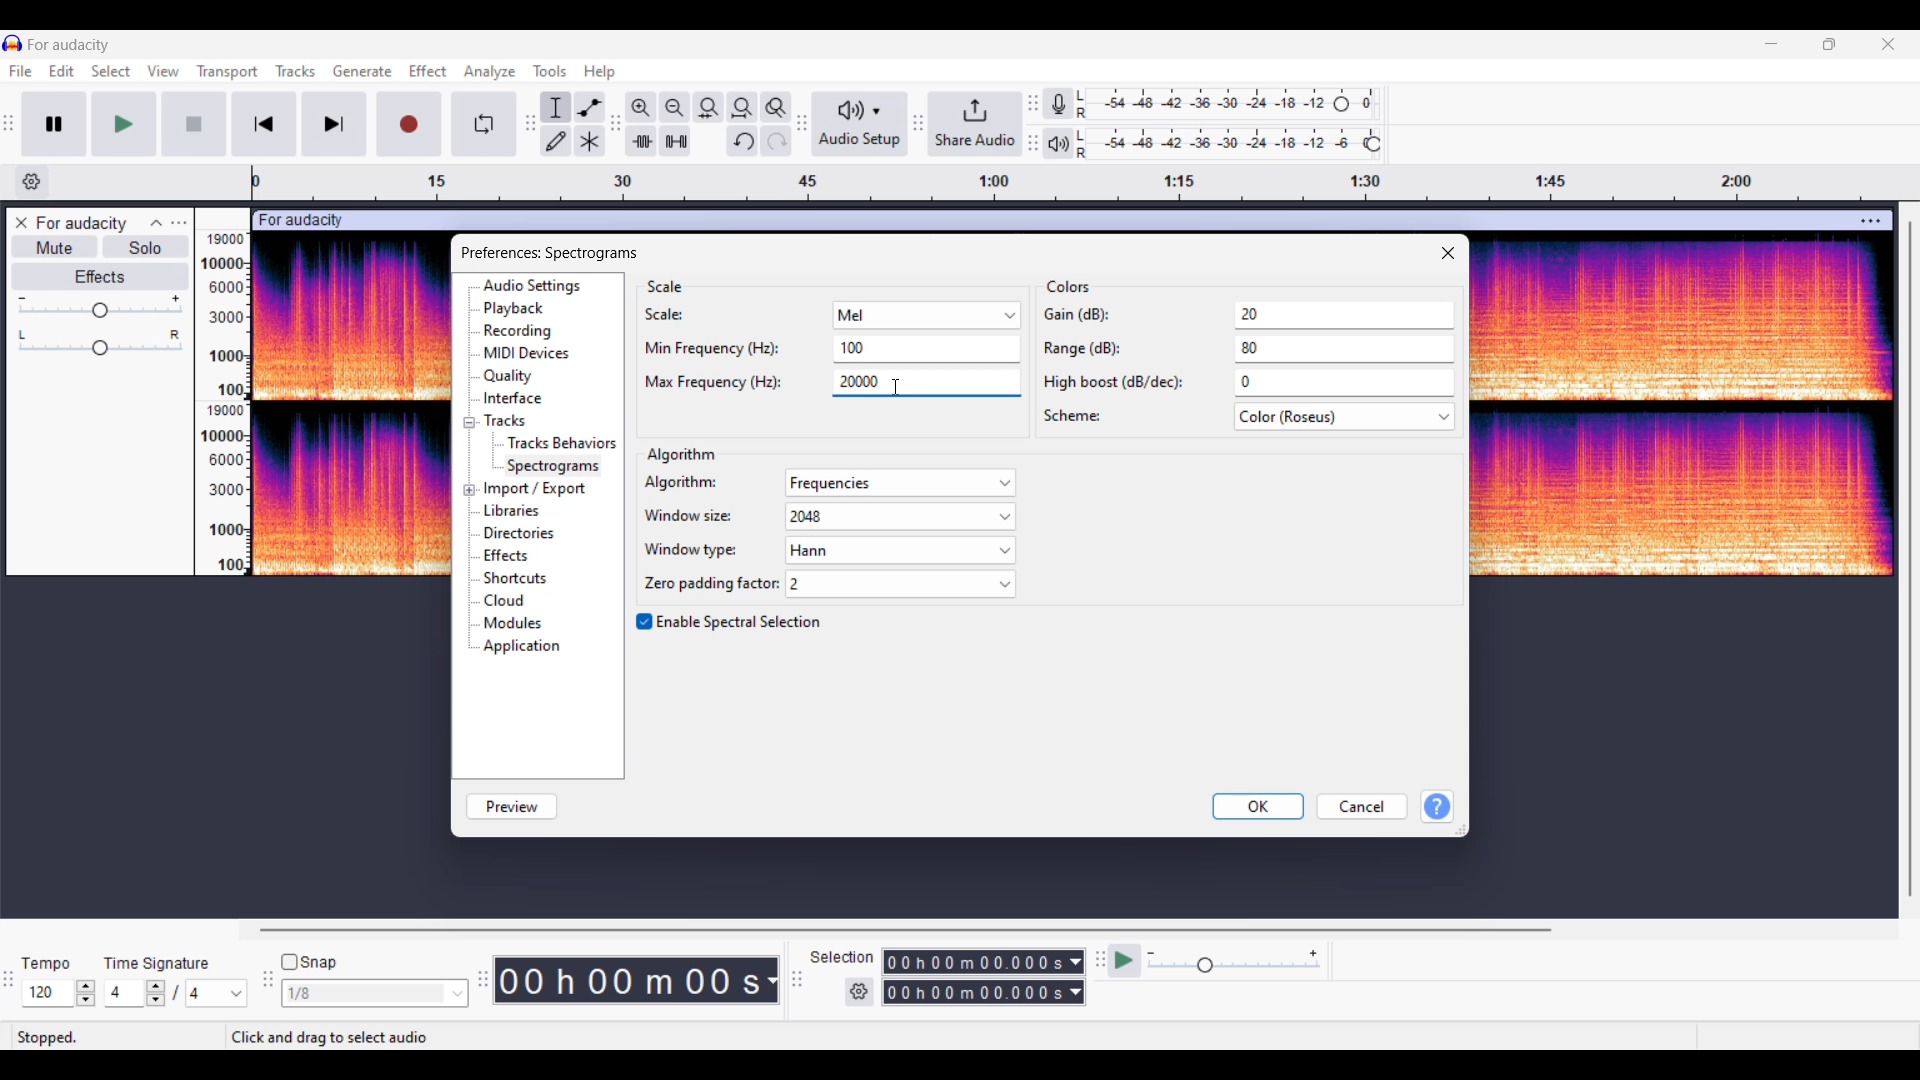 This screenshot has width=1920, height=1080. What do you see at coordinates (156, 223) in the screenshot?
I see `Collapse` at bounding box center [156, 223].